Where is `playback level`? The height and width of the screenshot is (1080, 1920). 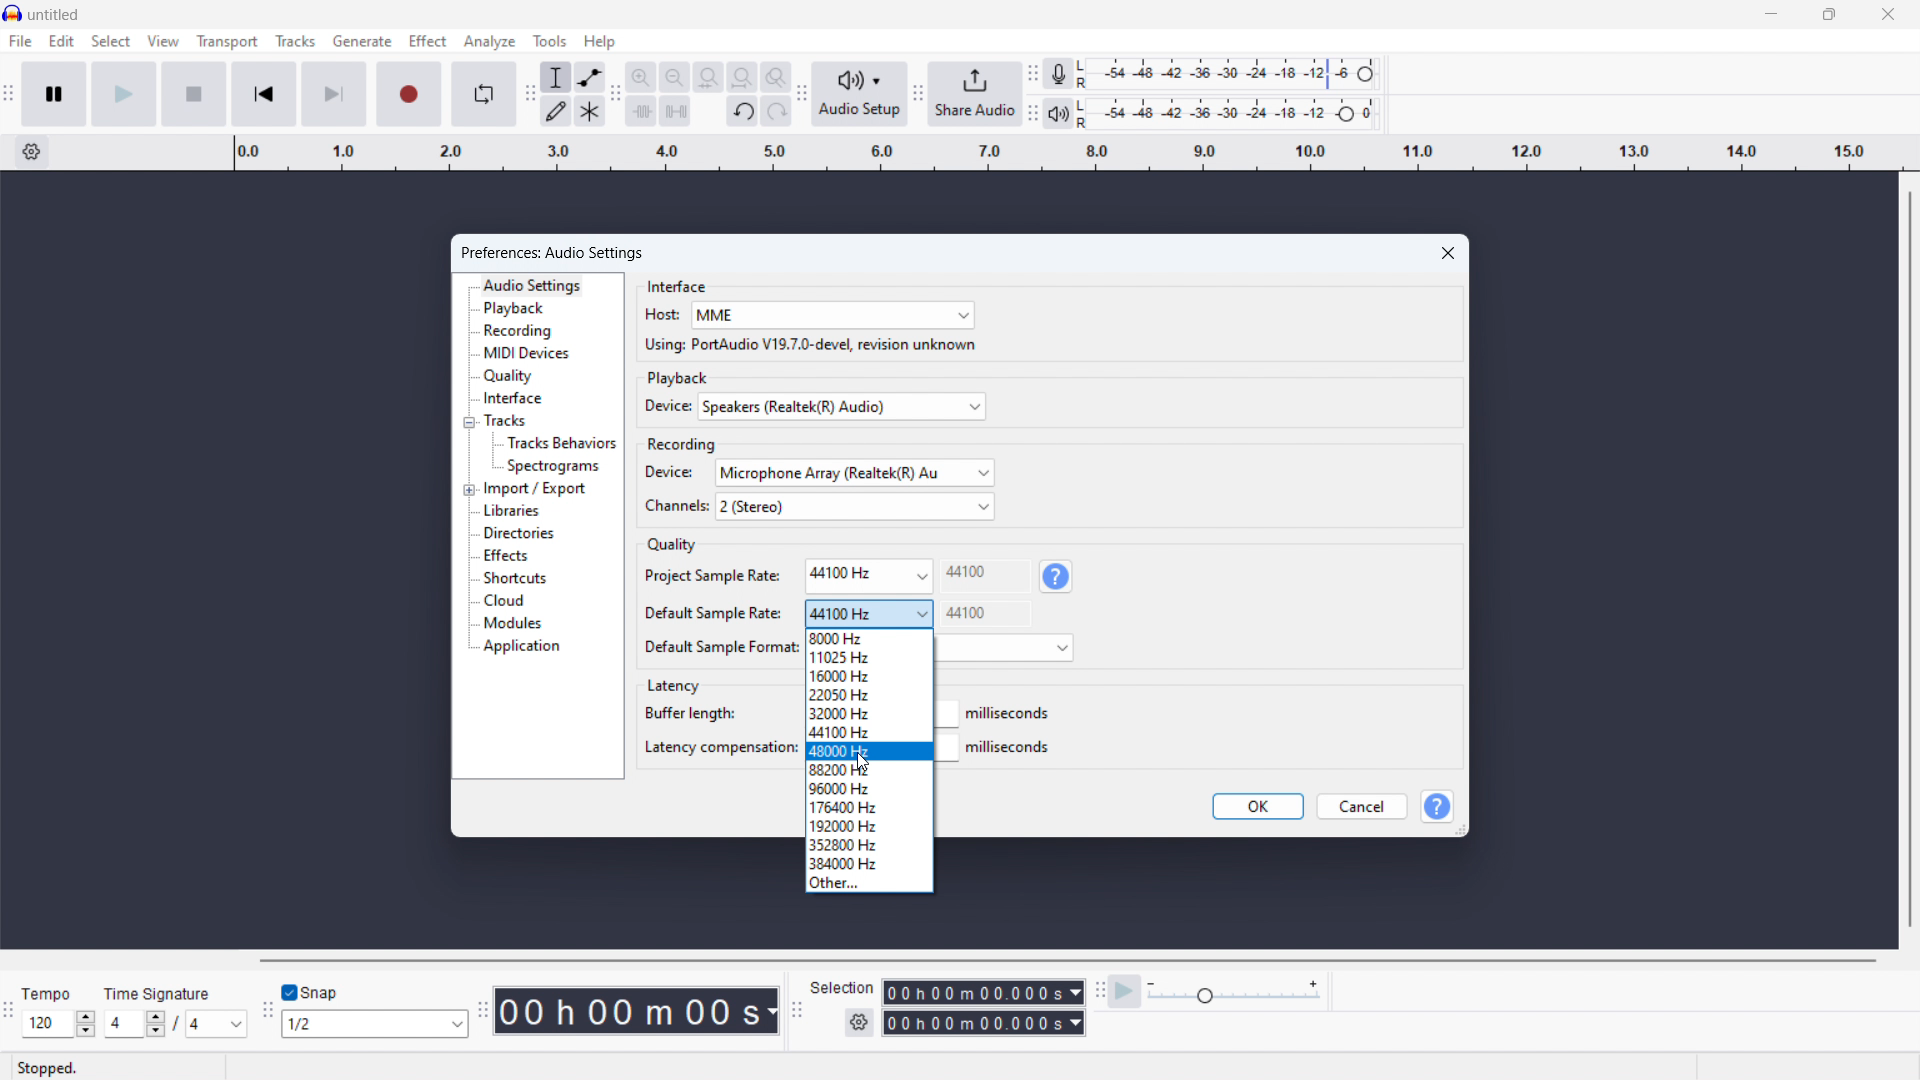
playback level is located at coordinates (1233, 113).